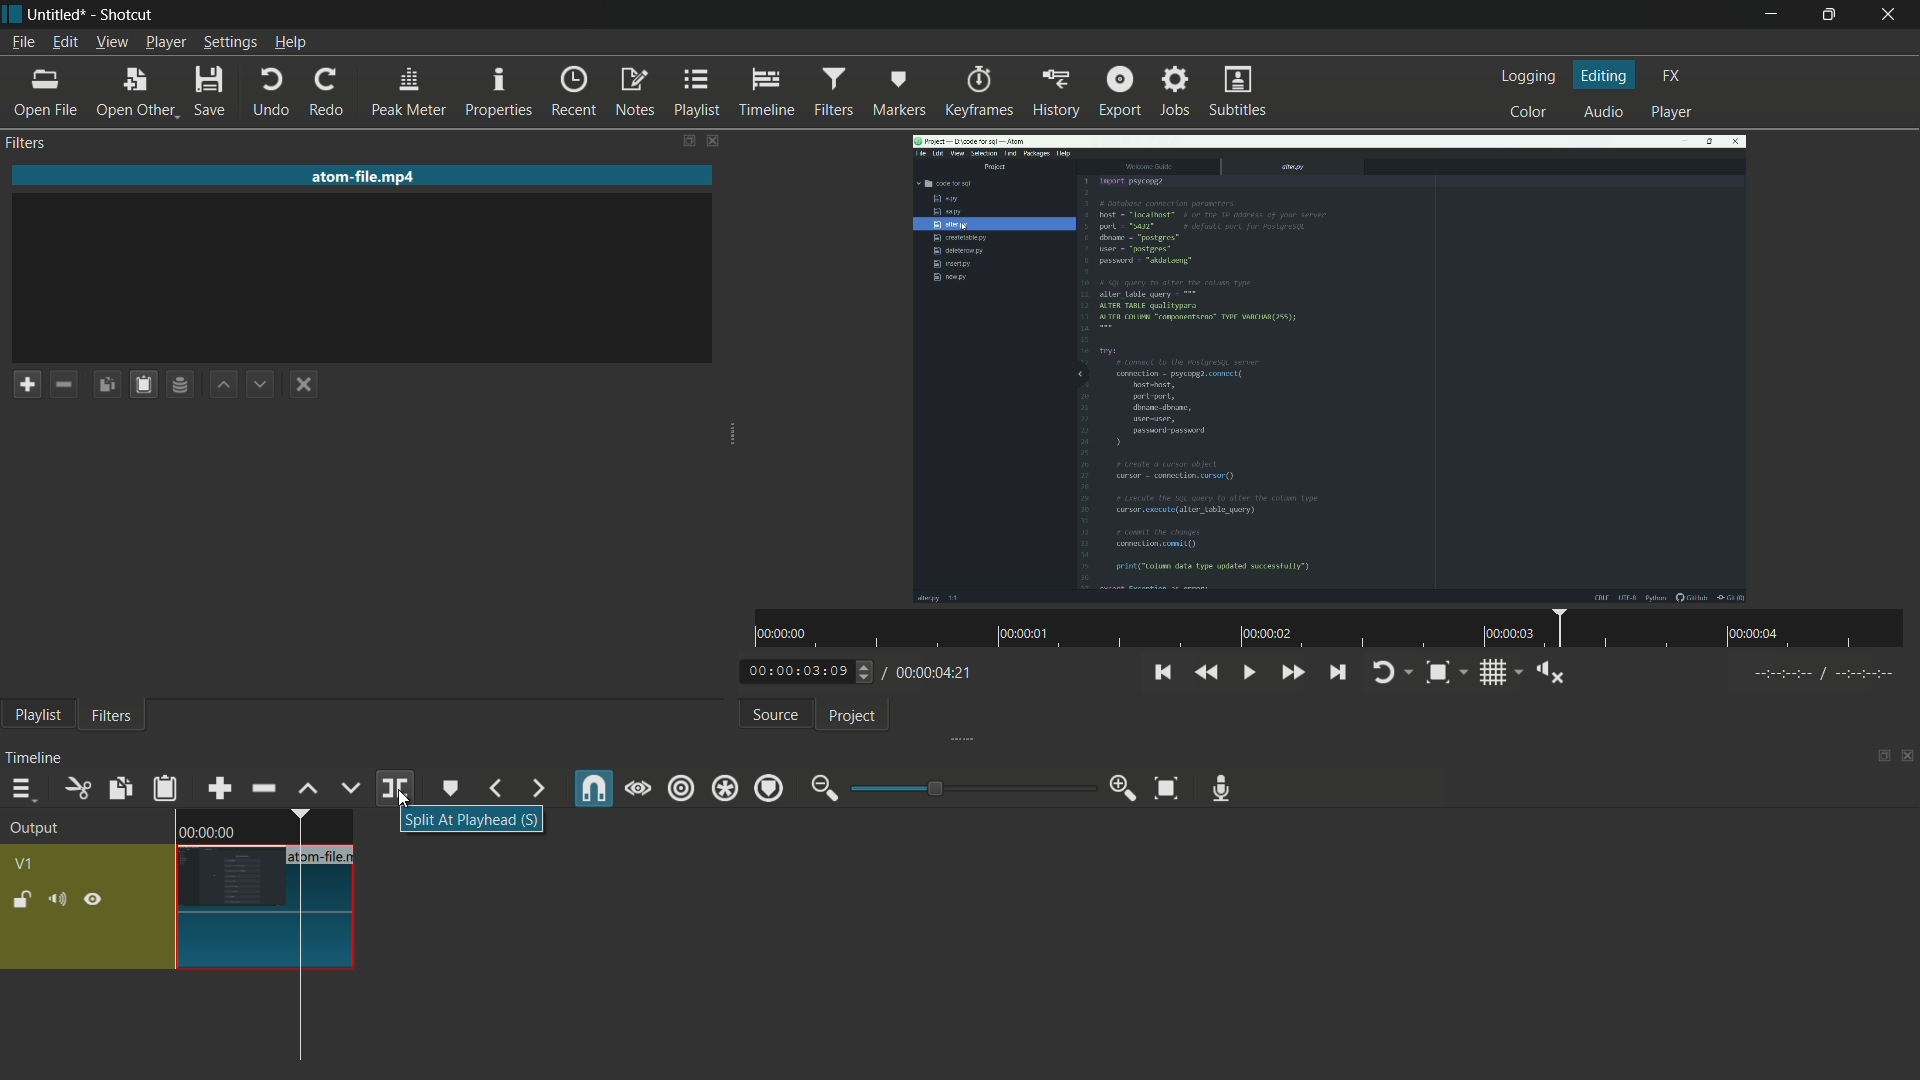 The width and height of the screenshot is (1920, 1080). Describe the element at coordinates (698, 93) in the screenshot. I see `playlist` at that location.